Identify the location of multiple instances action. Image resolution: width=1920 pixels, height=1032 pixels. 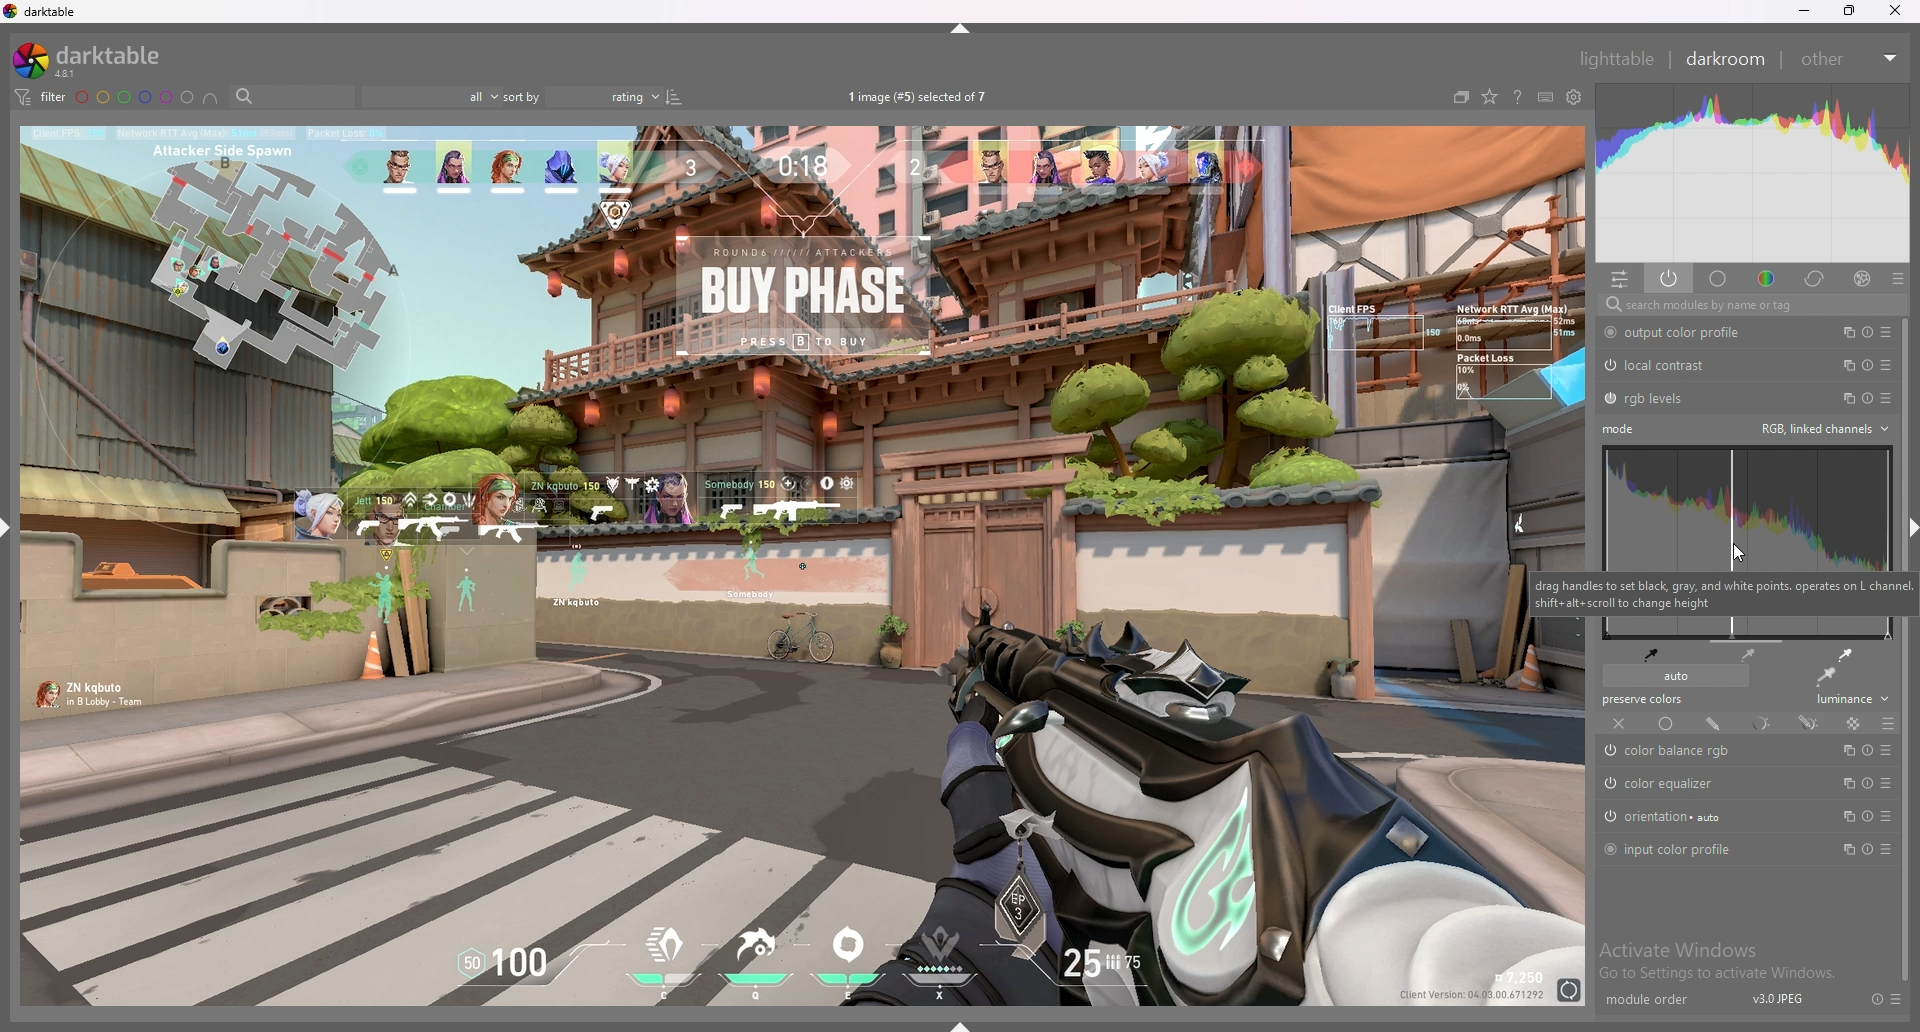
(1843, 364).